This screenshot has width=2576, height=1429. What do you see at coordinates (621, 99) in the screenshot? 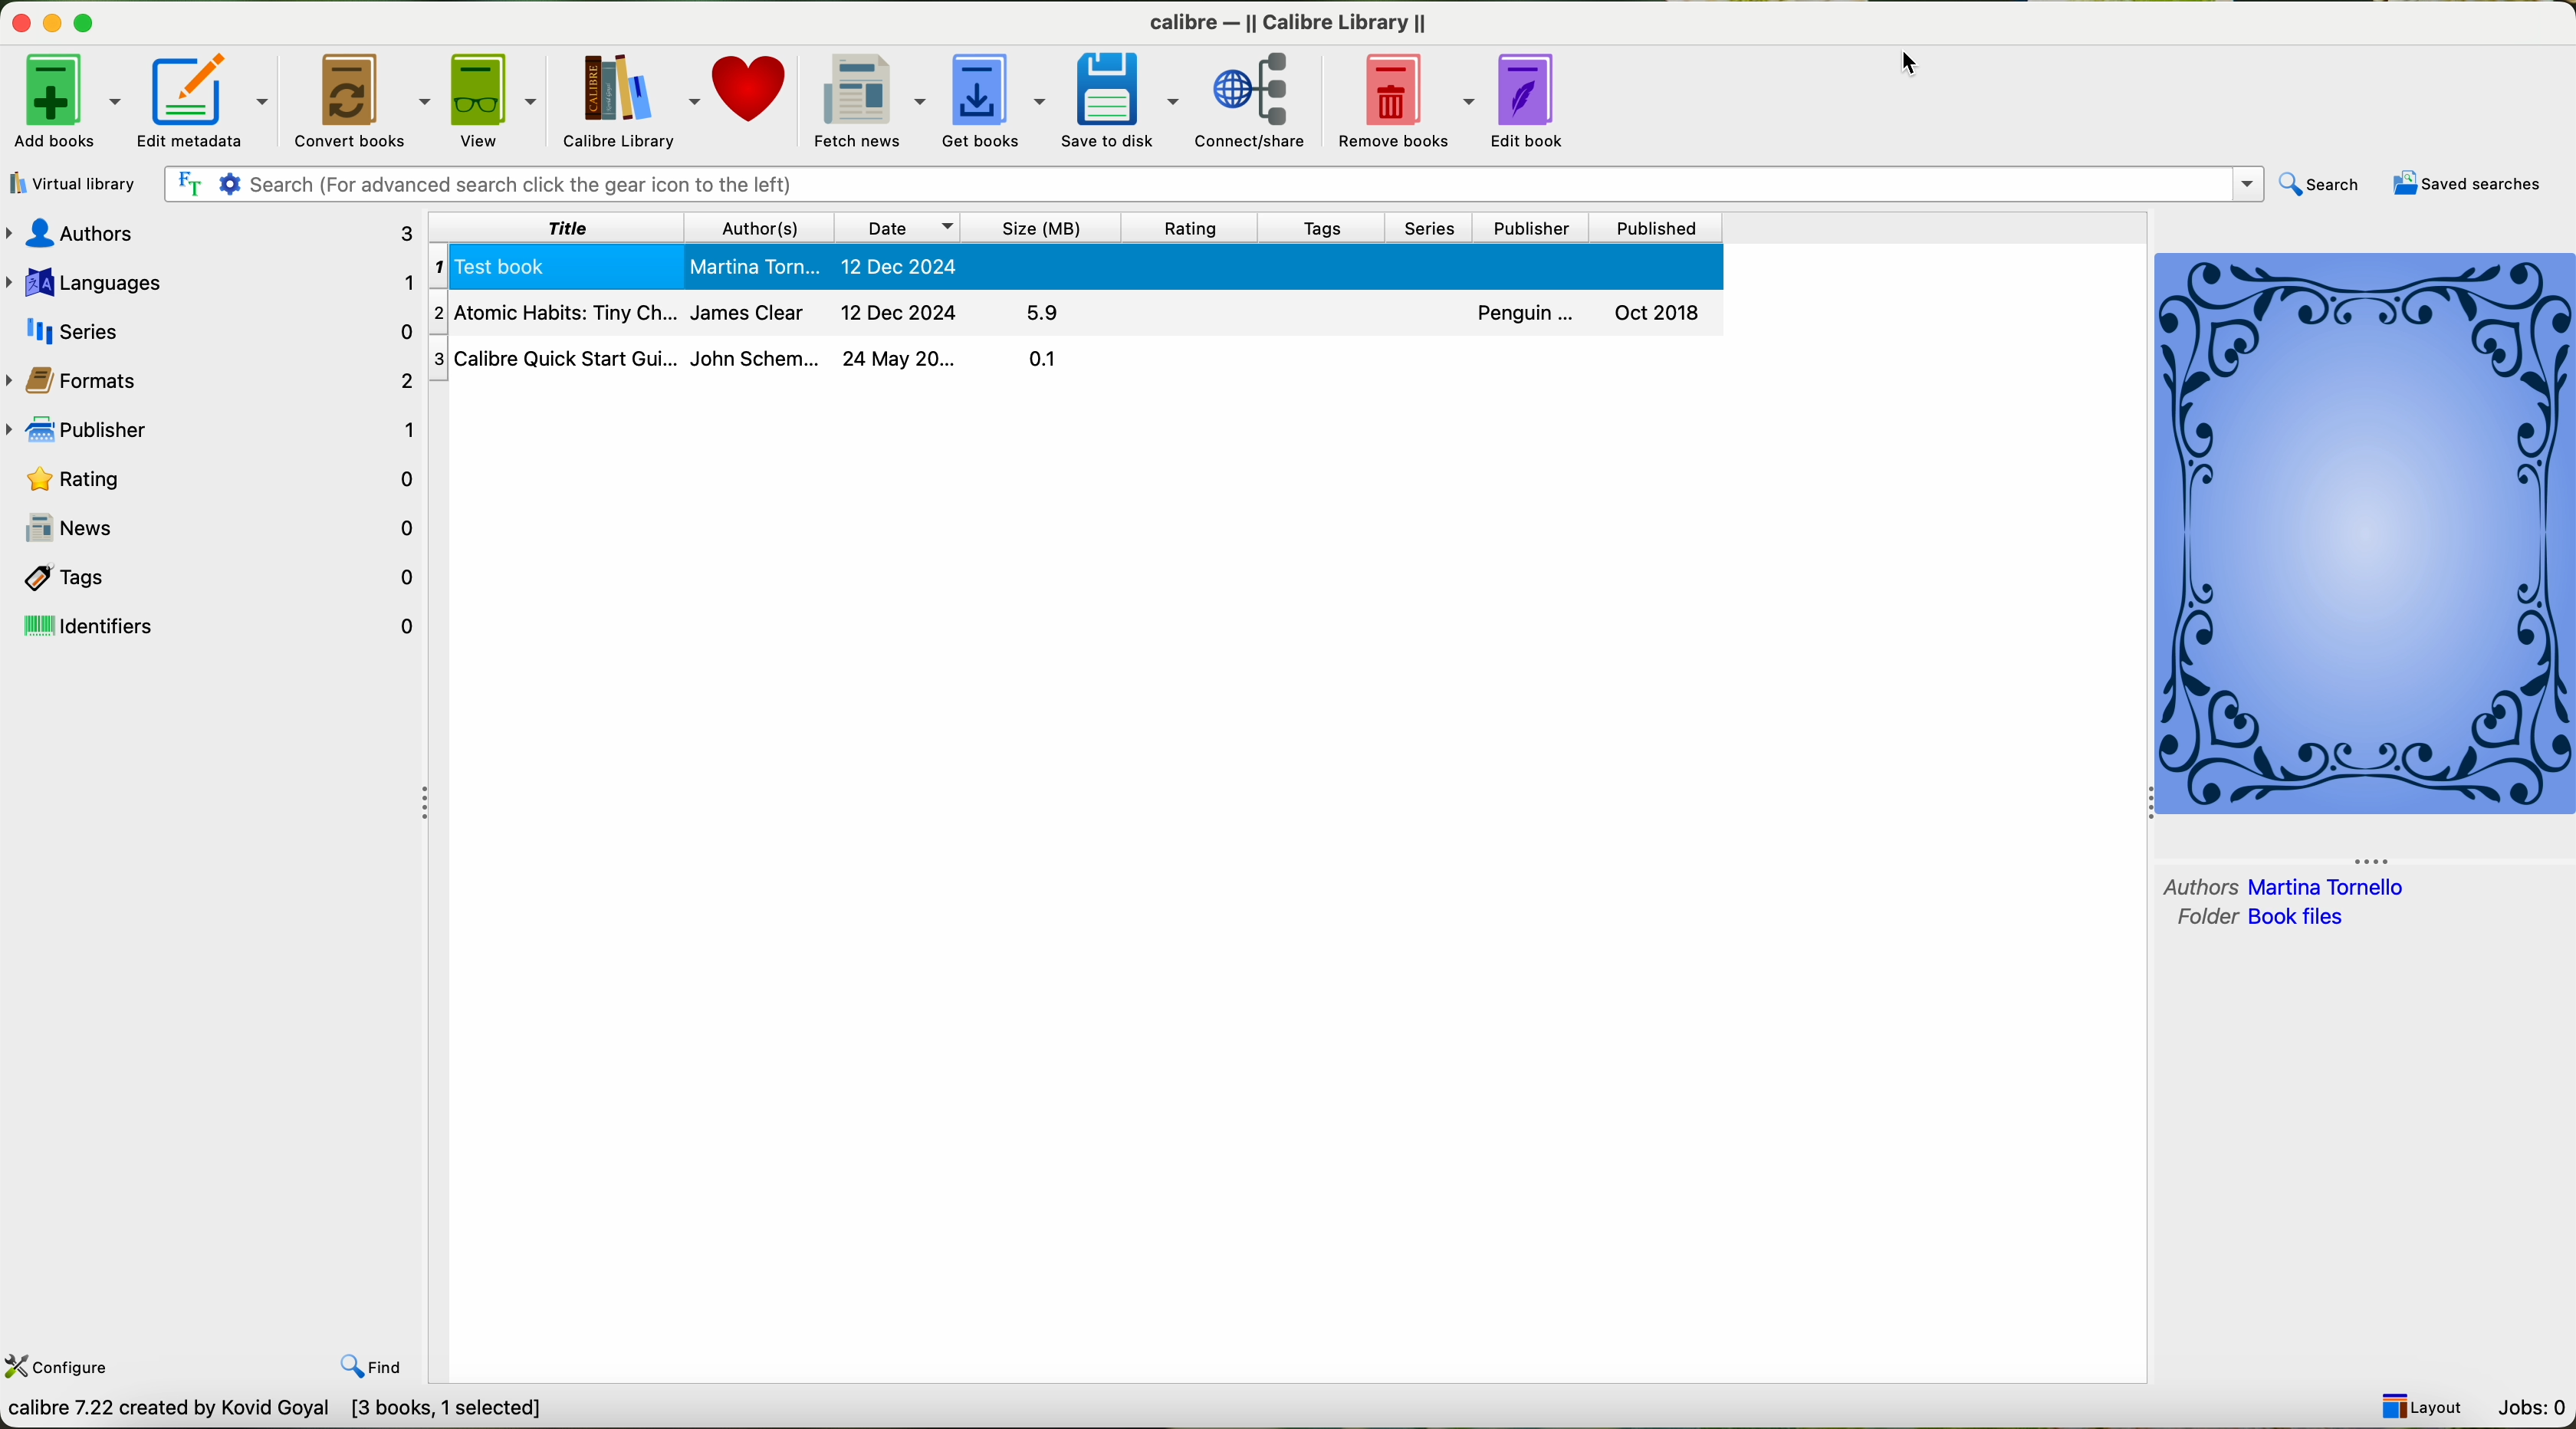
I see `calibre library` at bounding box center [621, 99].